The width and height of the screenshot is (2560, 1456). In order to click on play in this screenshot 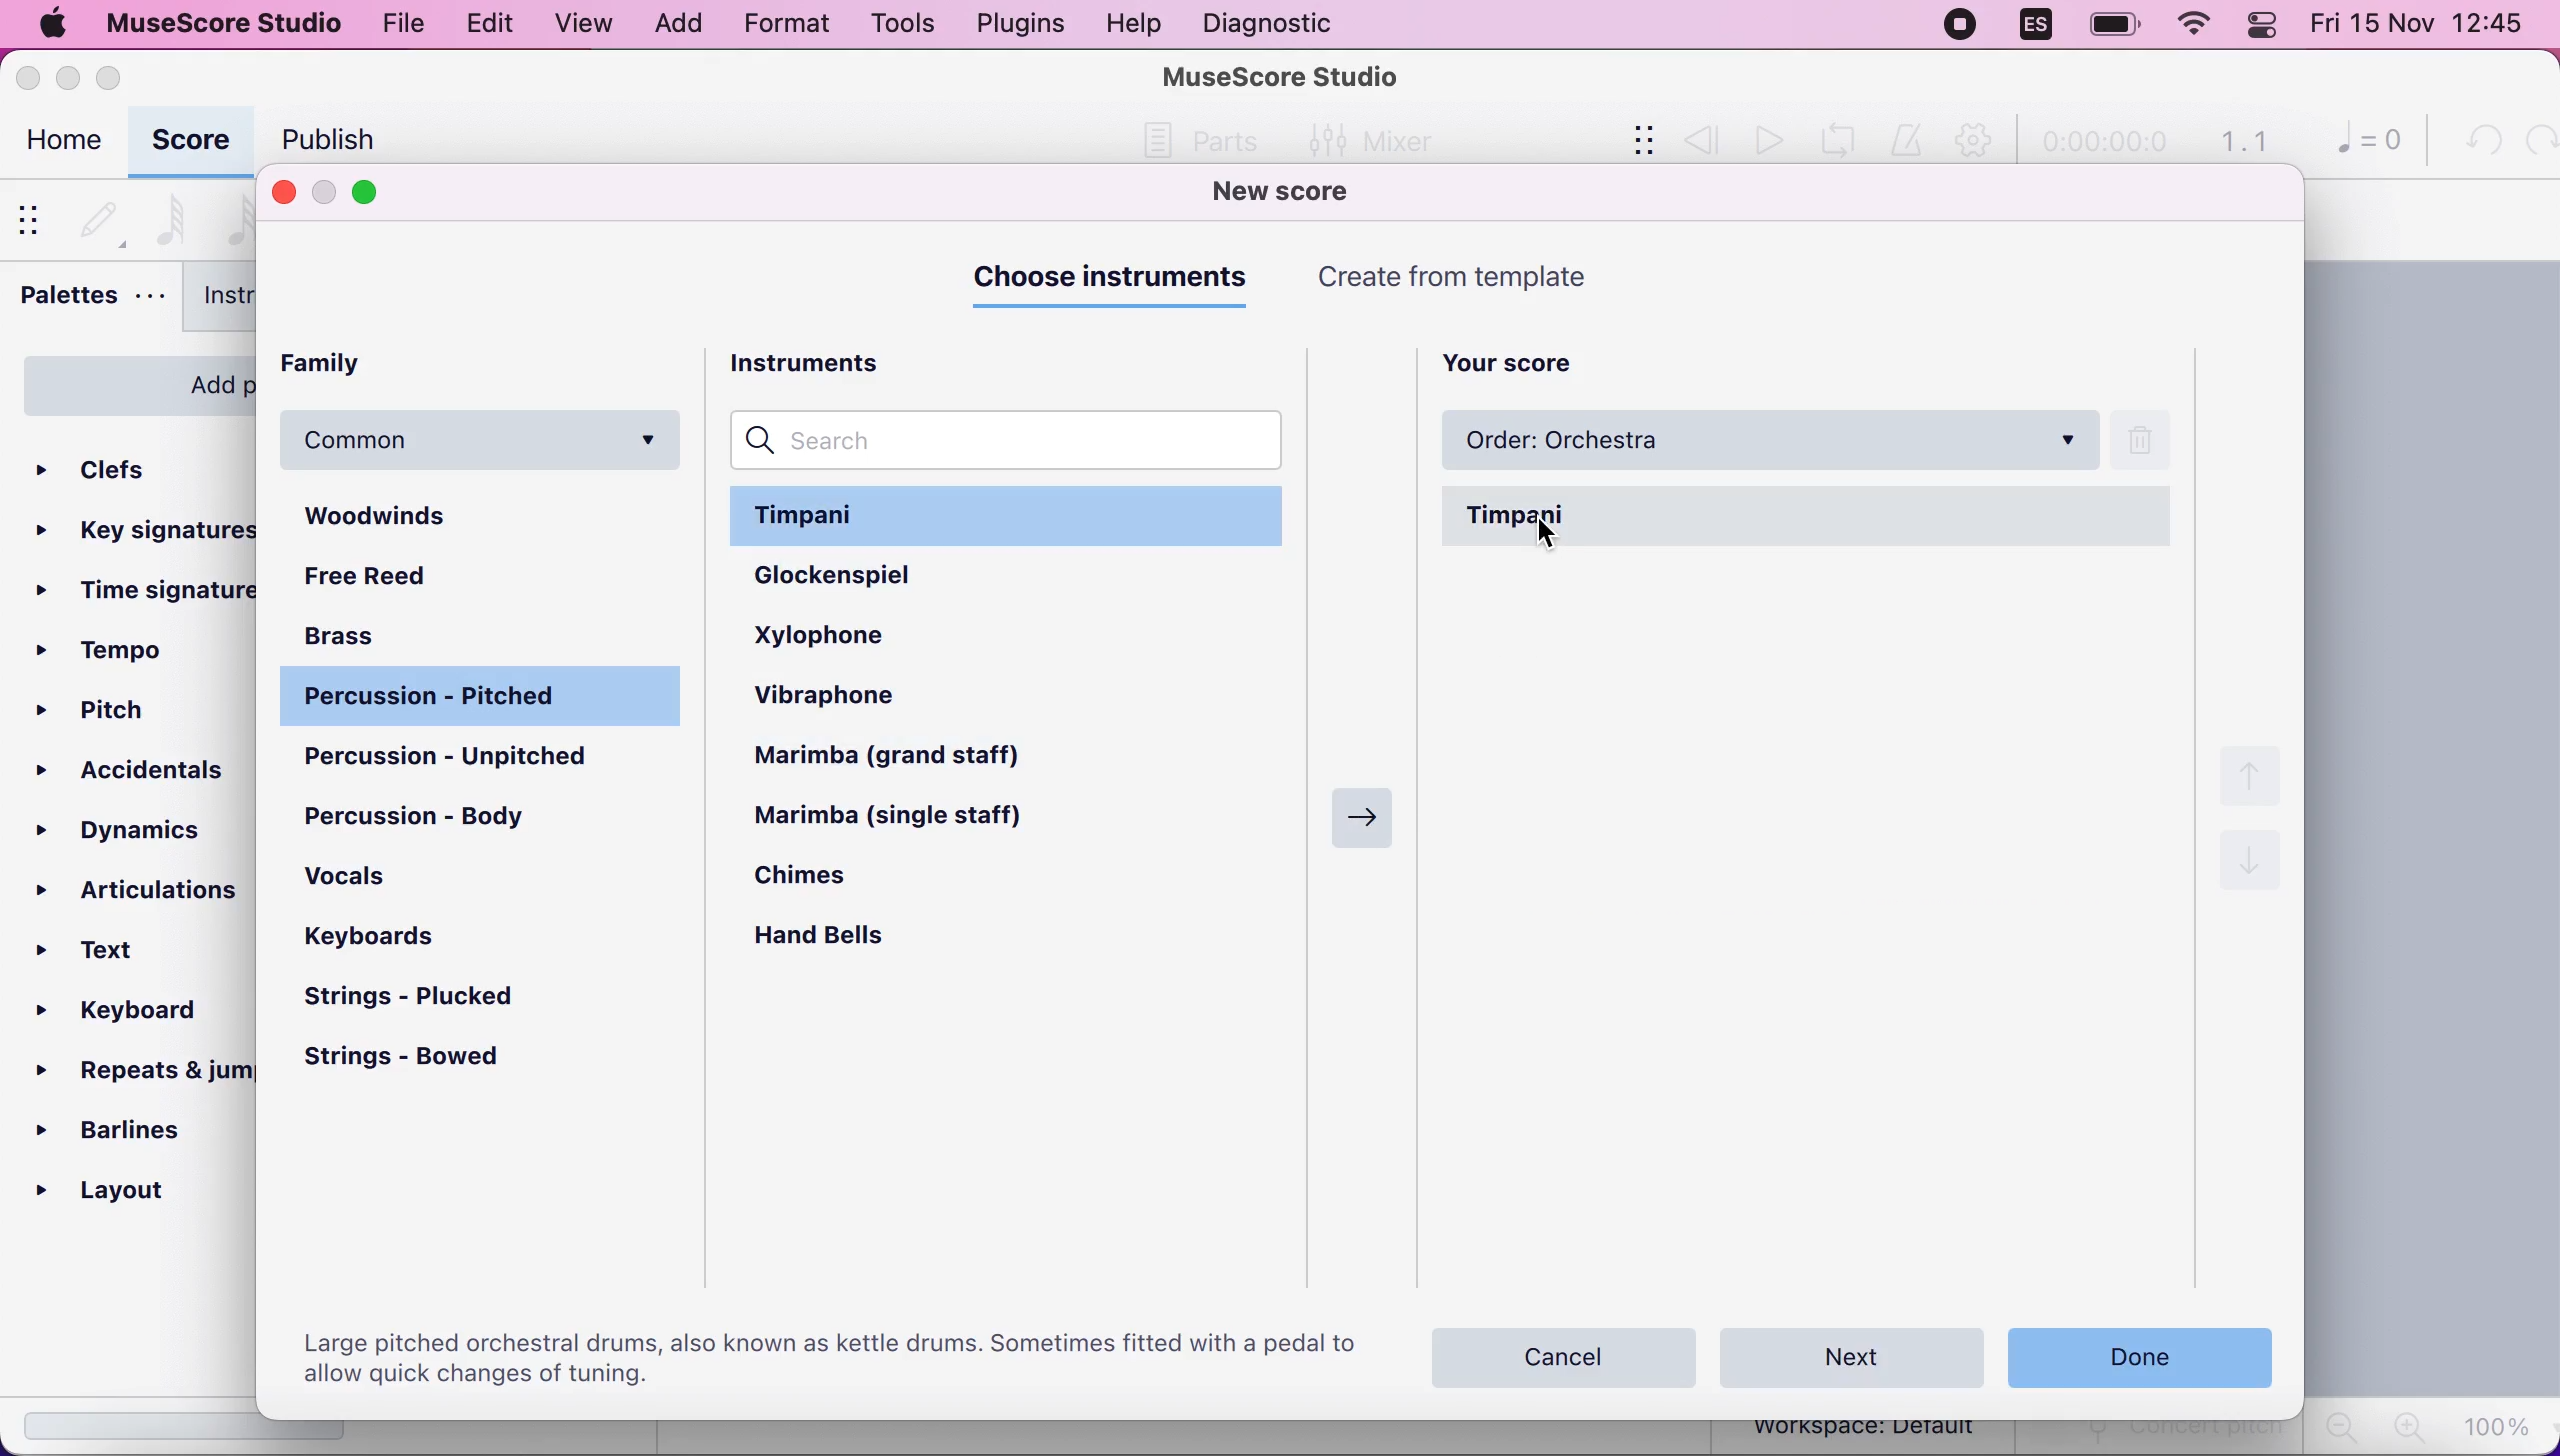, I will do `click(1766, 140)`.